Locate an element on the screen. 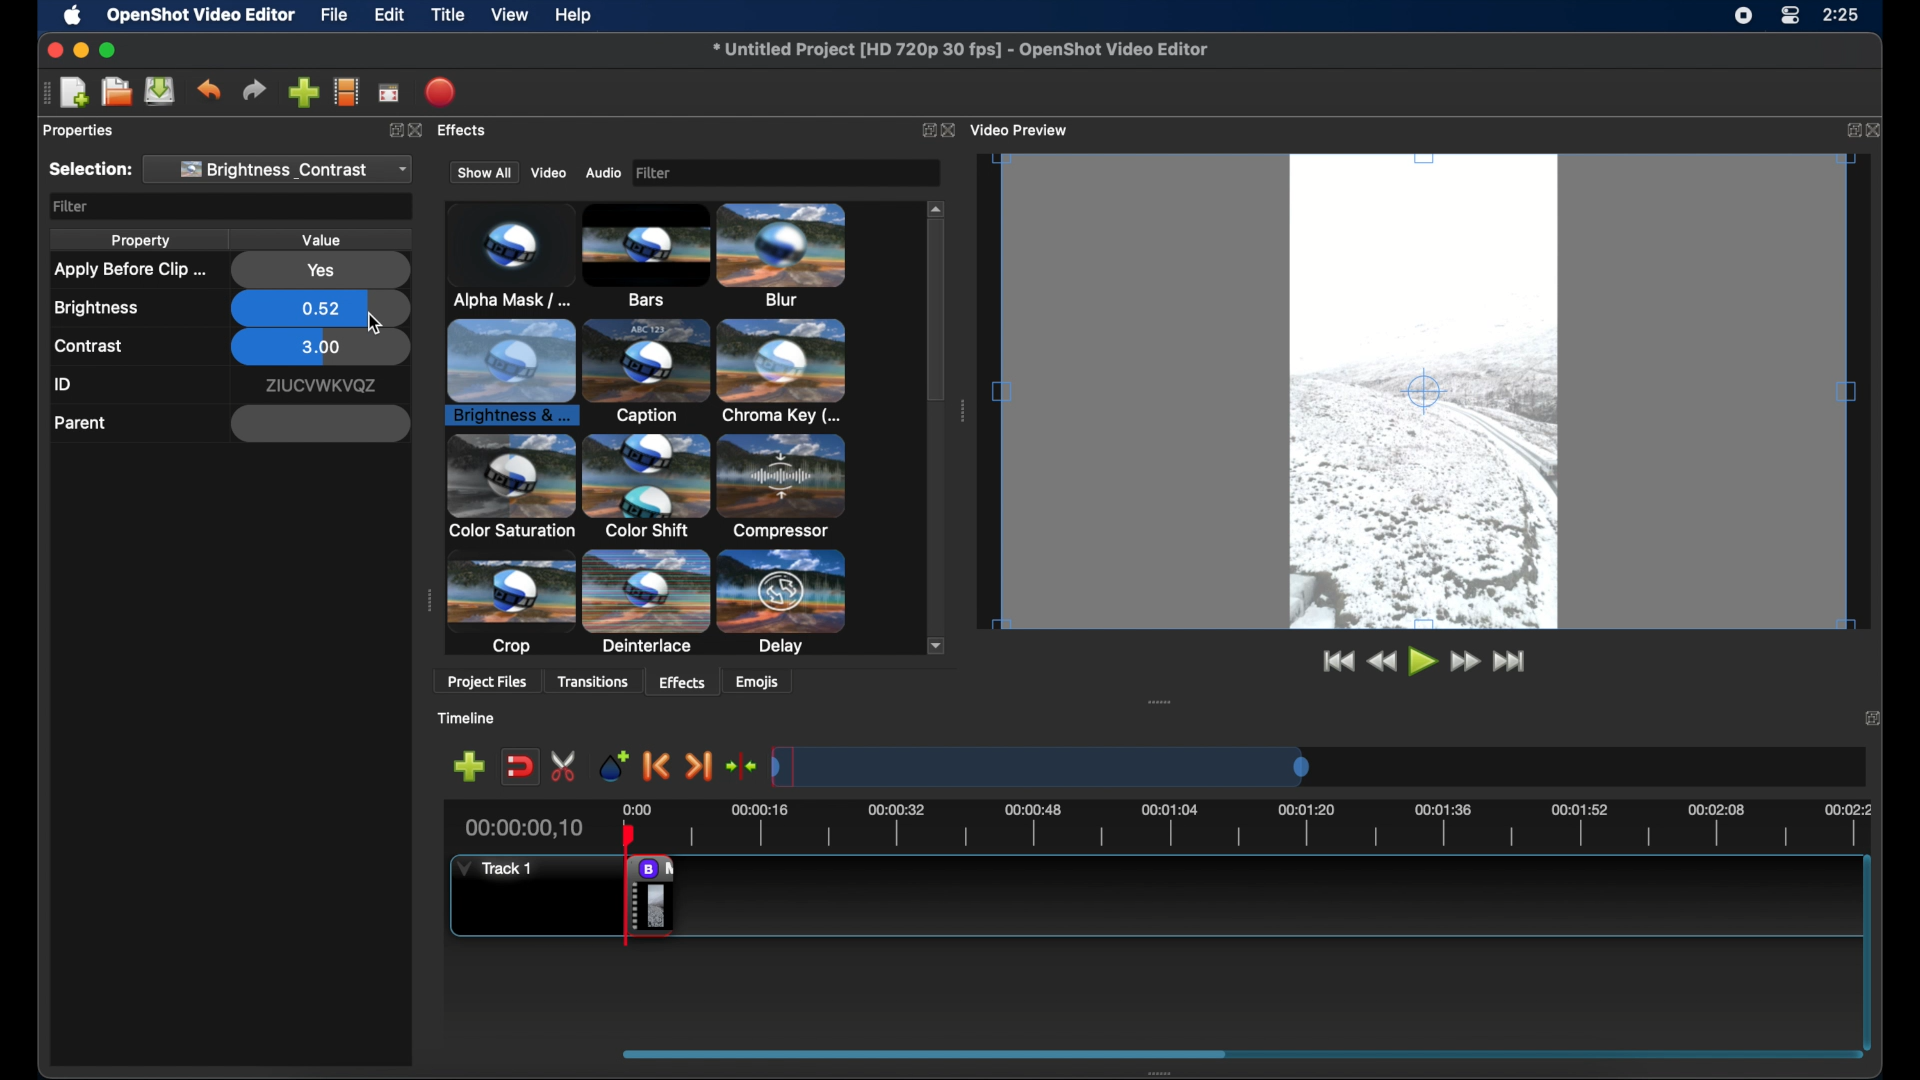 The width and height of the screenshot is (1920, 1080). 0.52 is located at coordinates (320, 306).